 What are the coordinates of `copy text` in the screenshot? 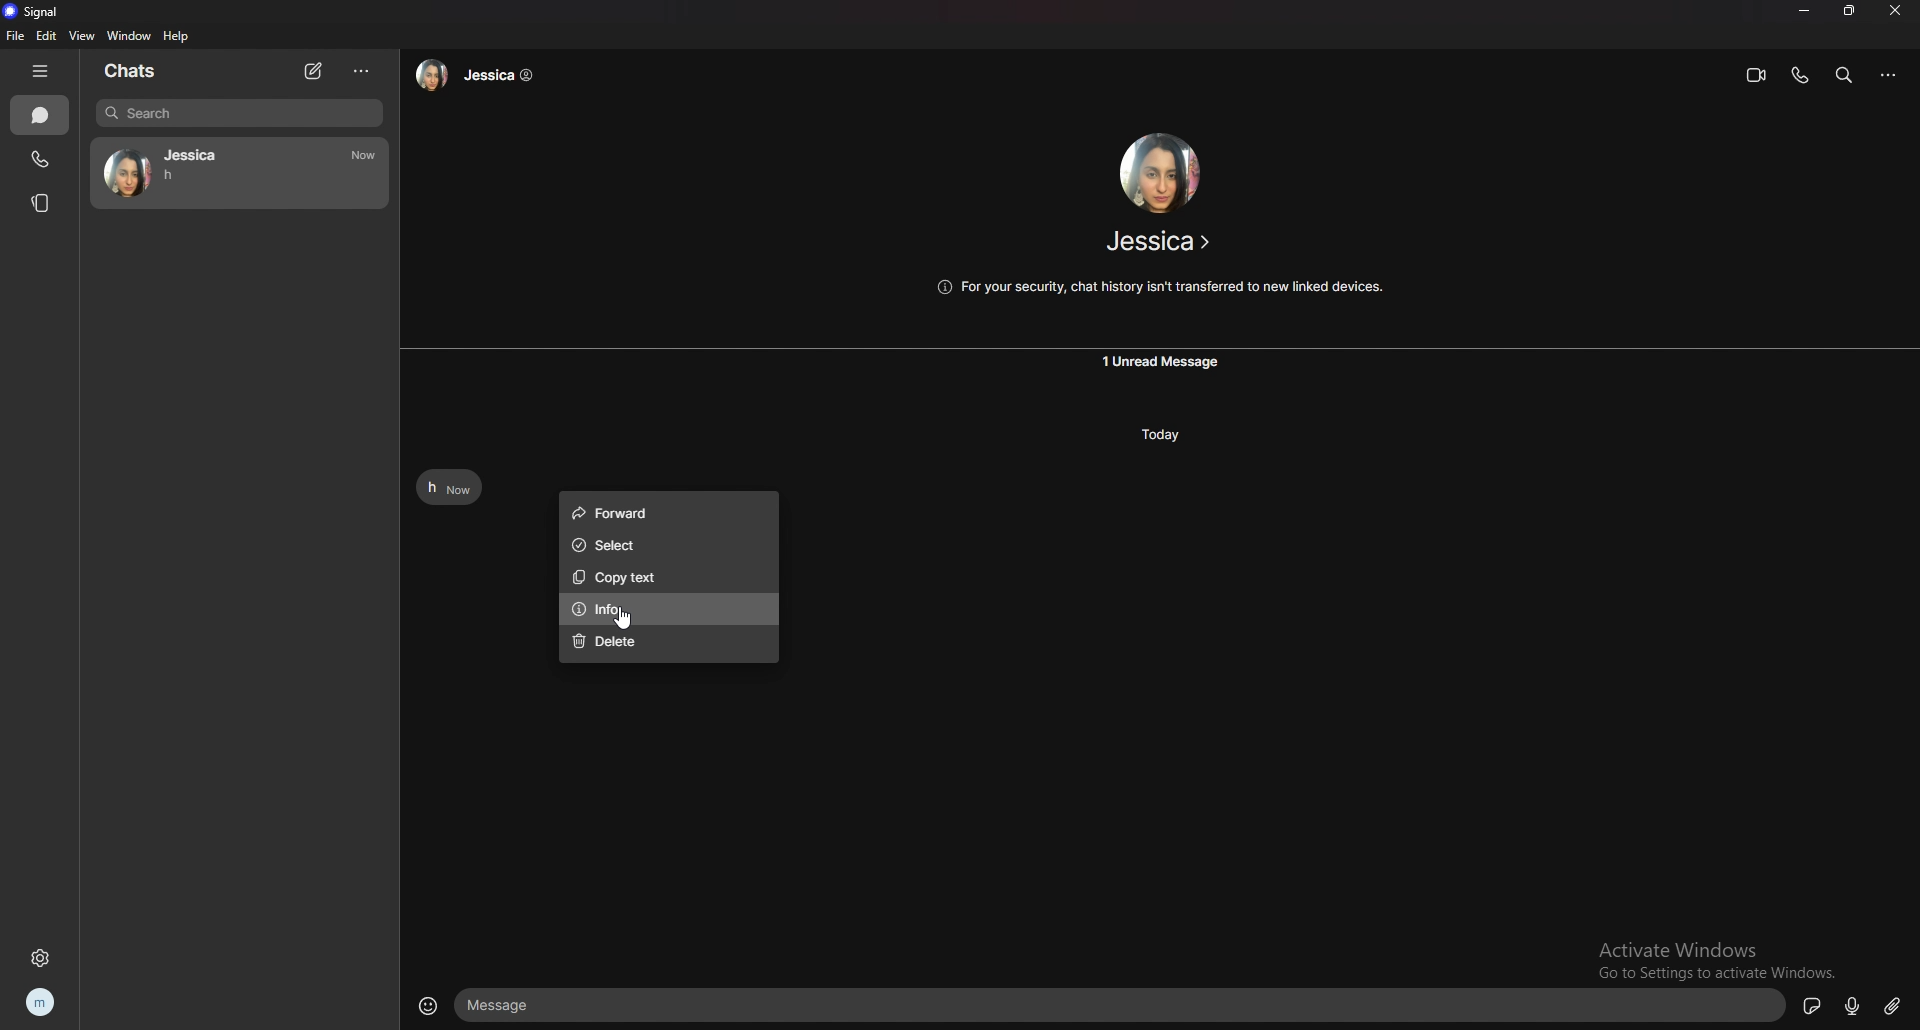 It's located at (663, 579).